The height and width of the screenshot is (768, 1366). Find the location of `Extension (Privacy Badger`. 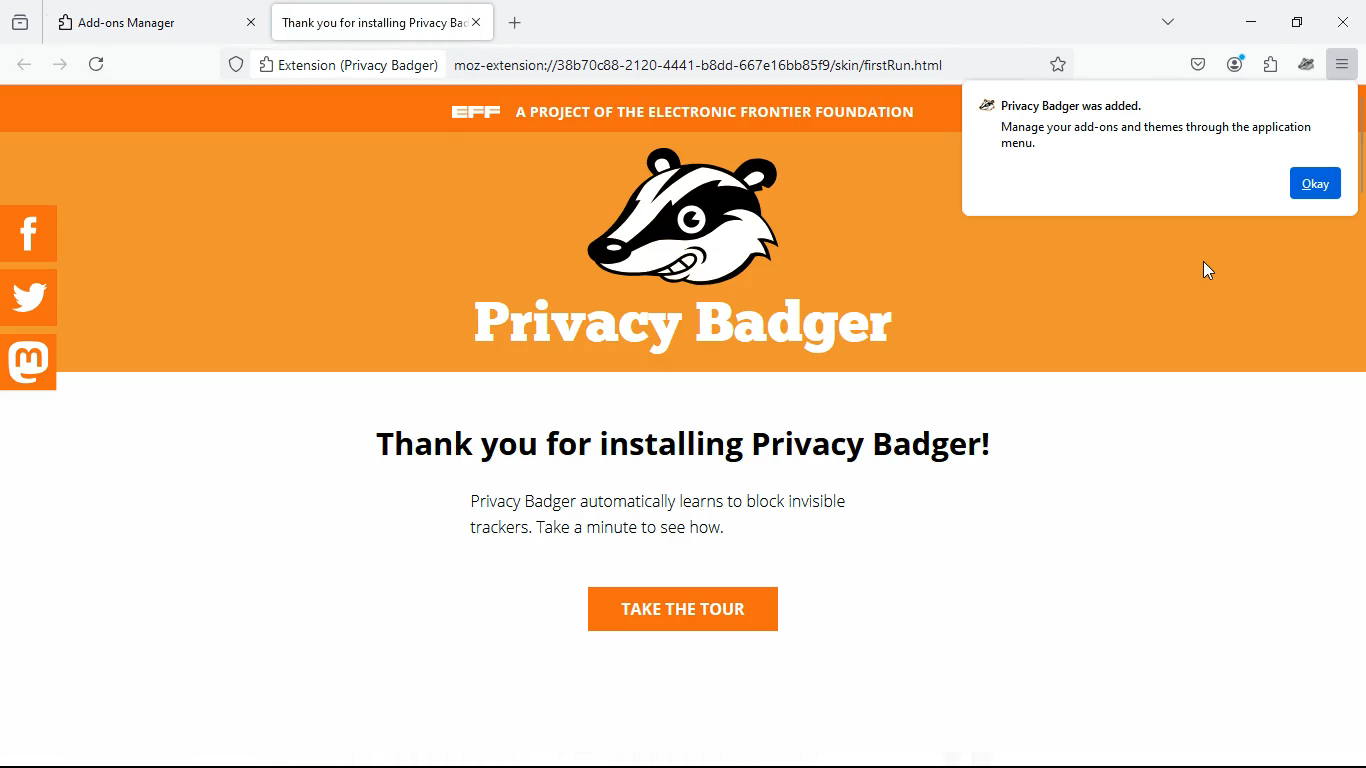

Extension (Privacy Badger is located at coordinates (346, 66).